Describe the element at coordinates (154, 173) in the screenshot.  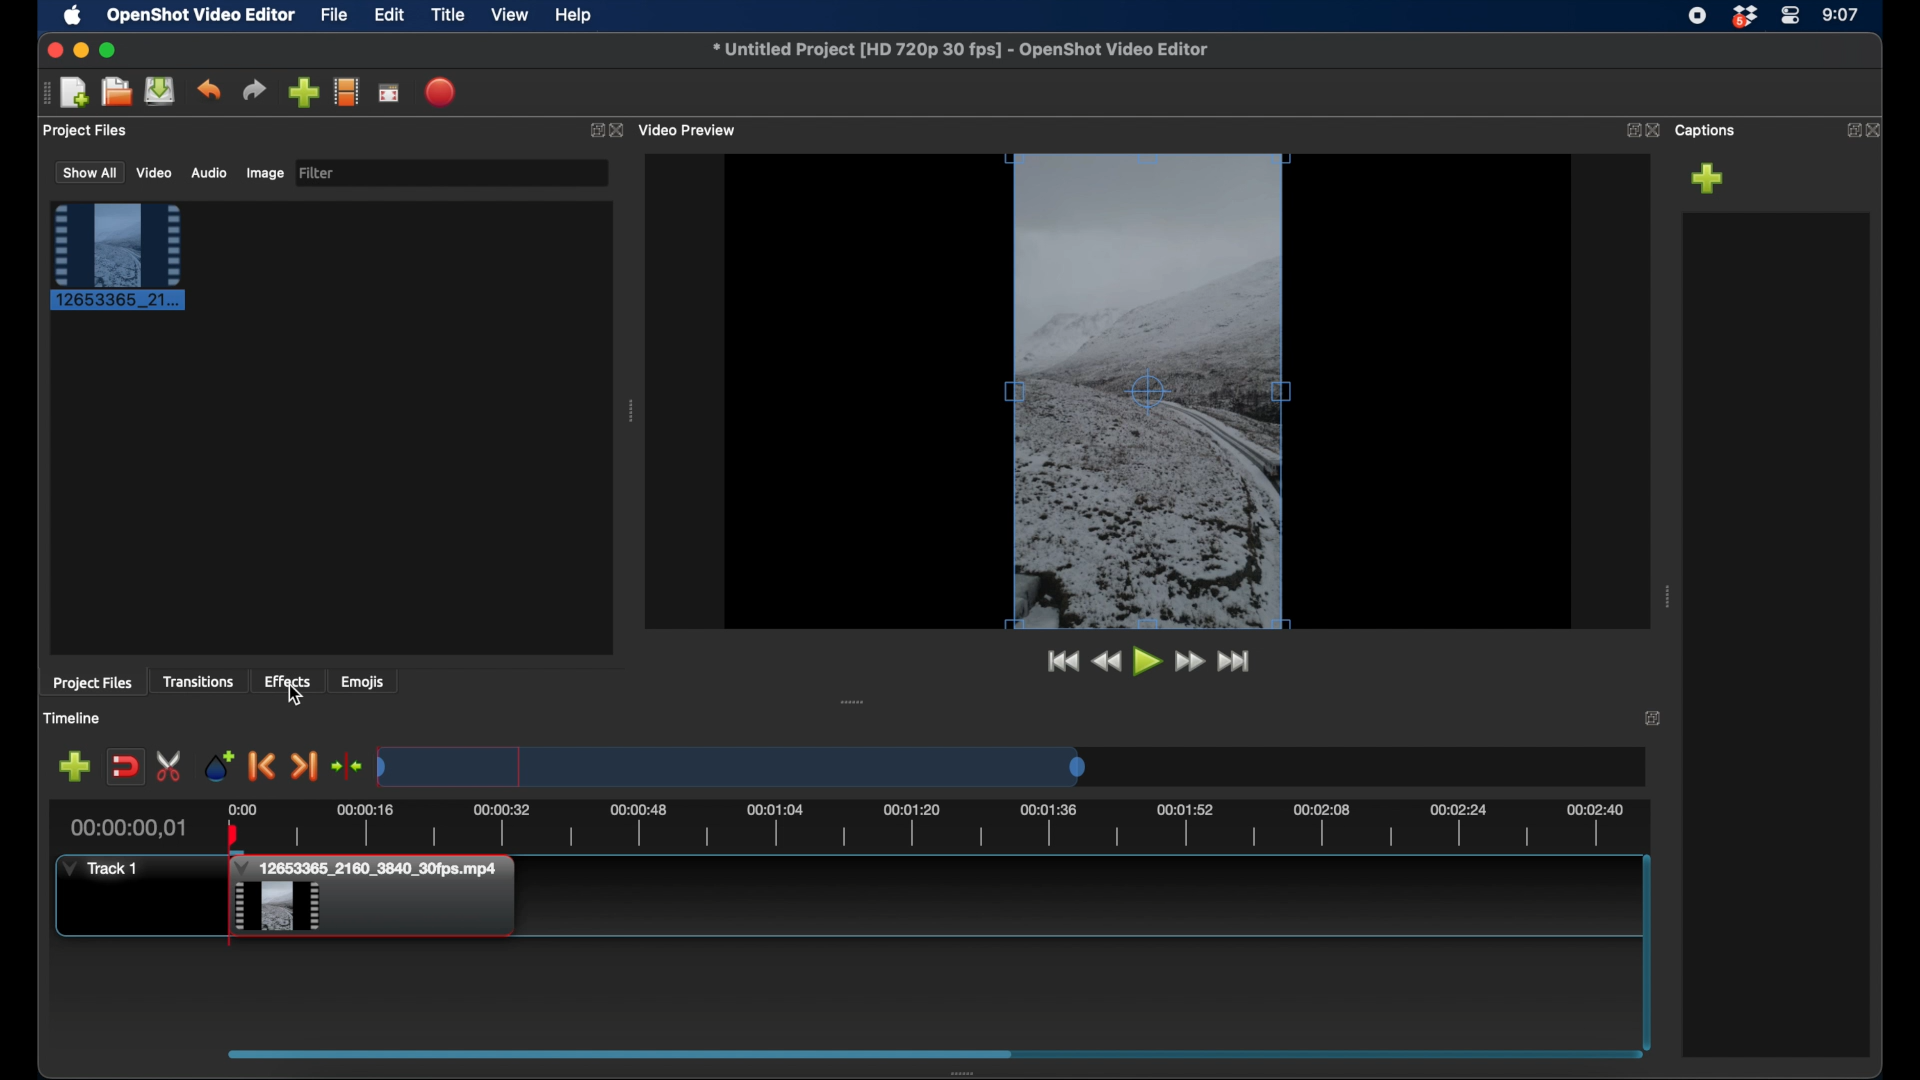
I see `video` at that location.